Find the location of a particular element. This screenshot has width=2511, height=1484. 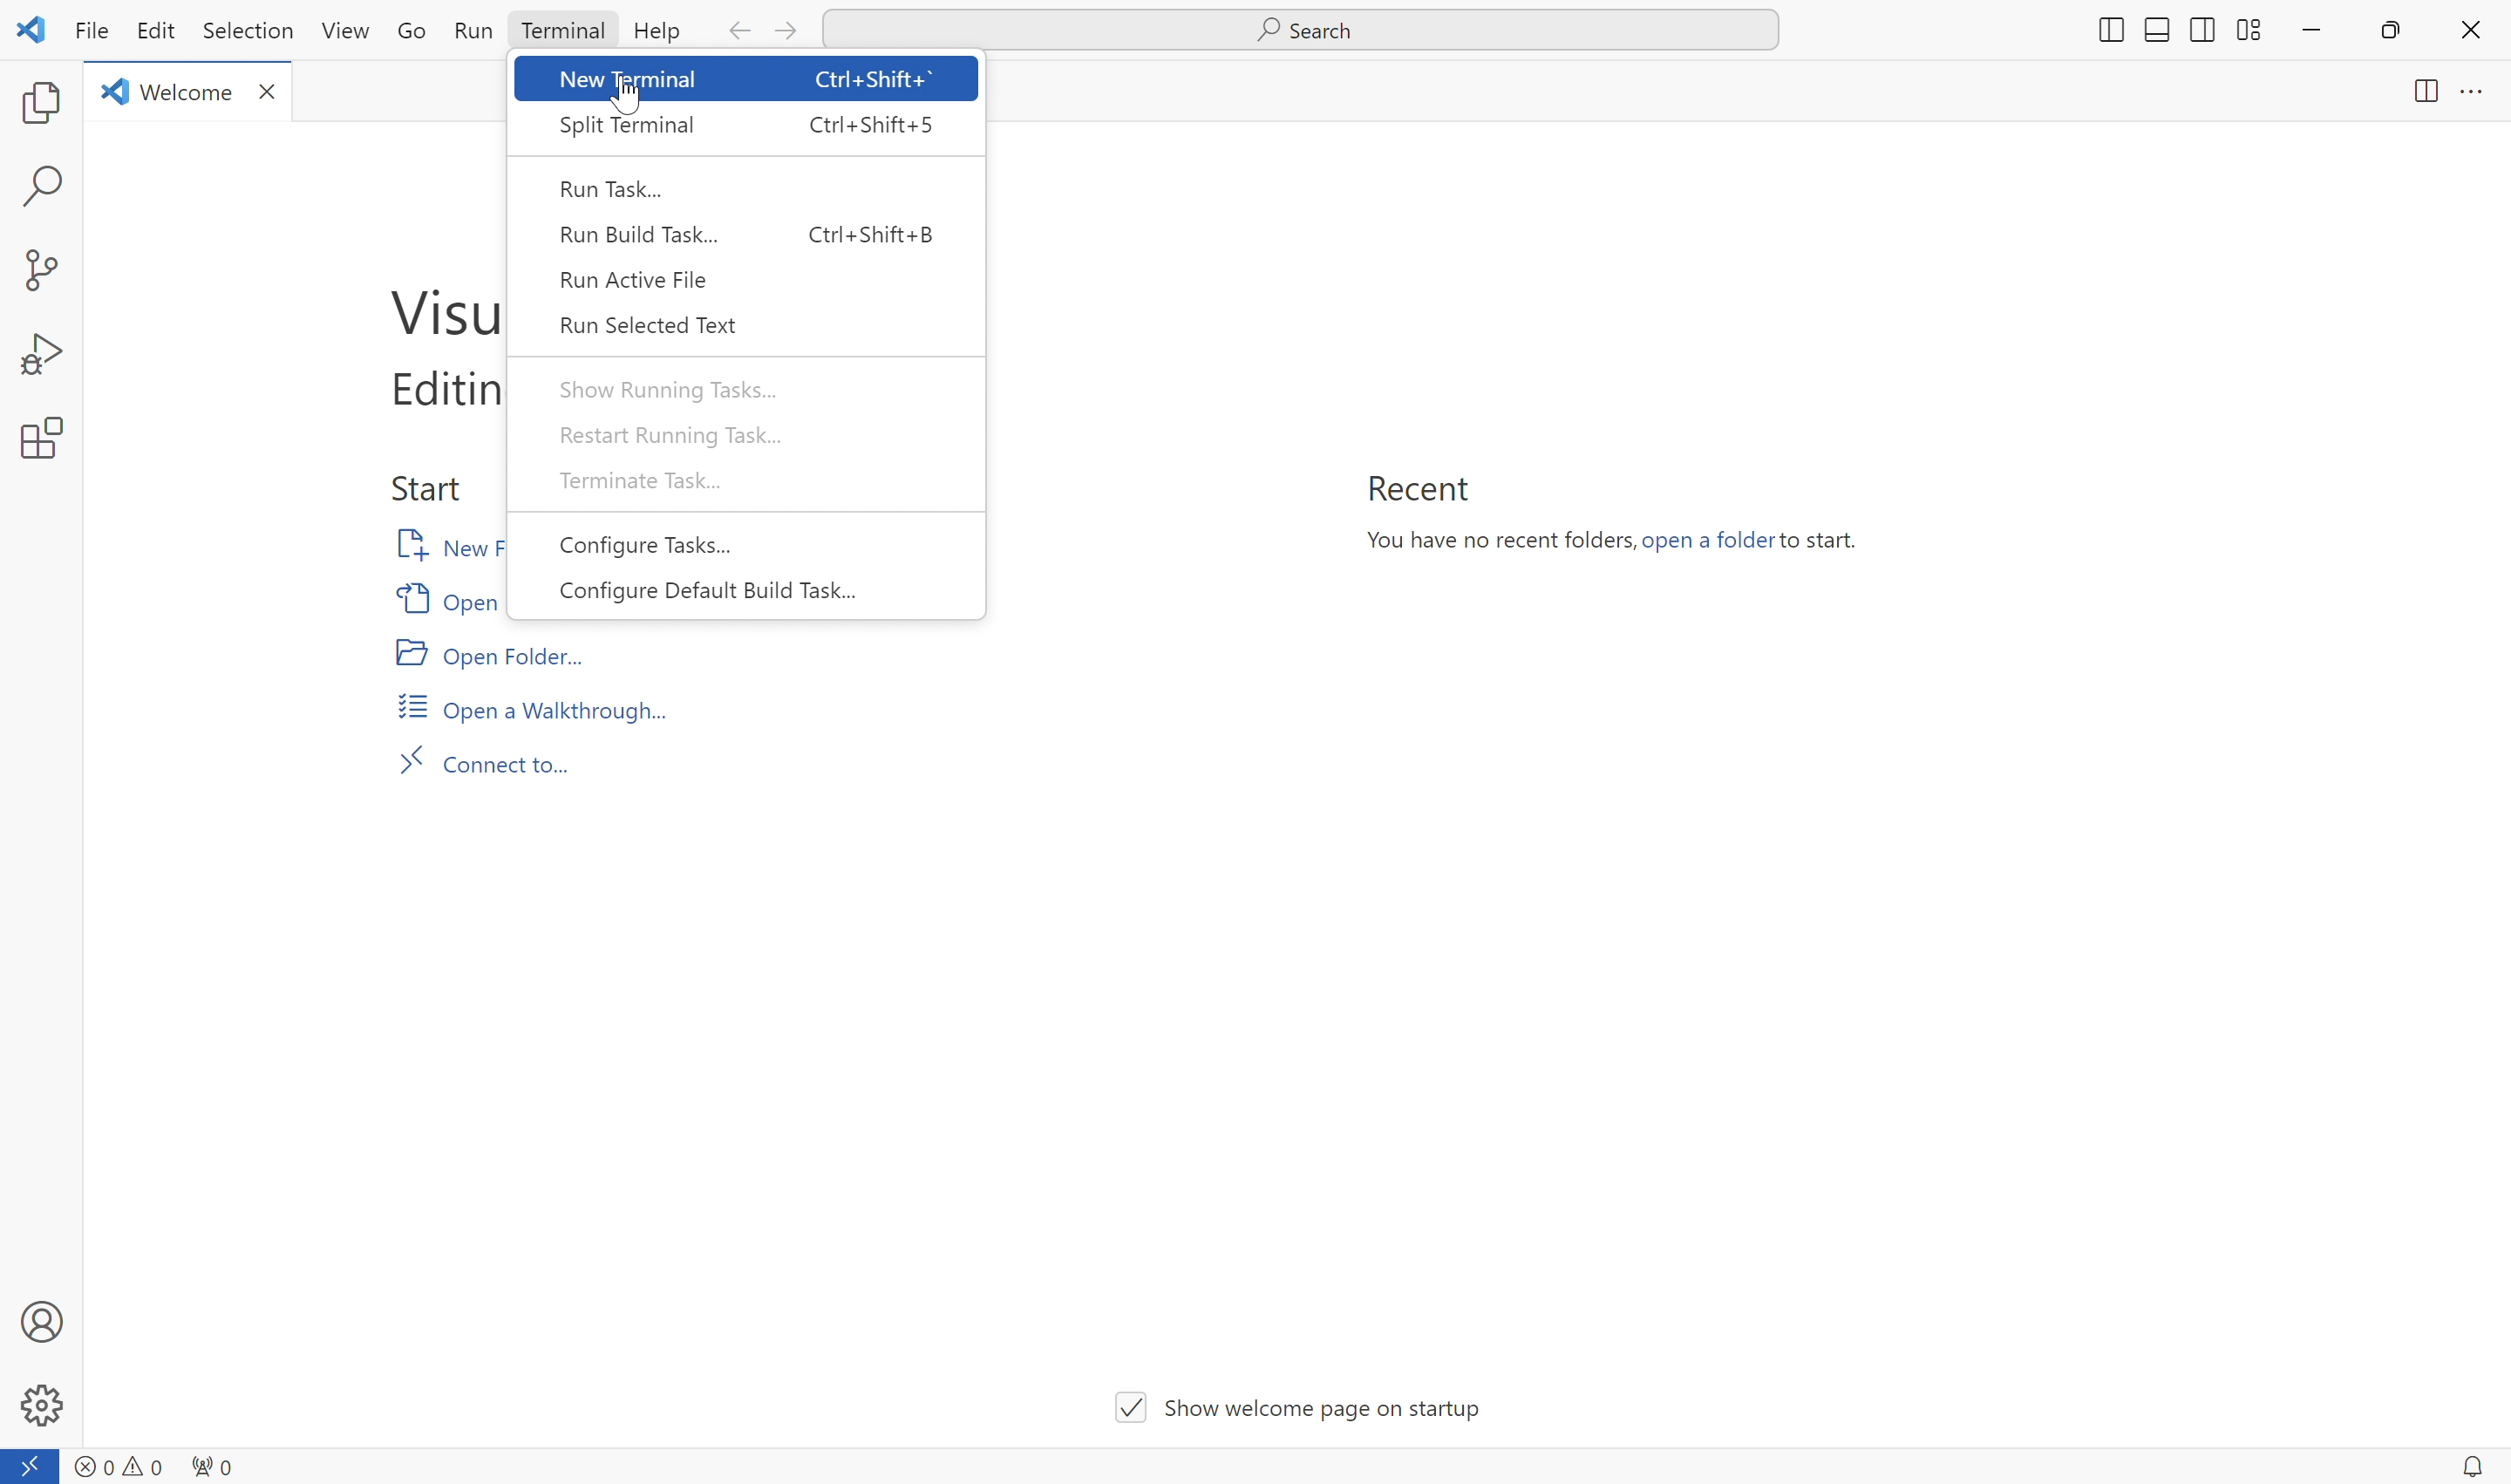

close is located at coordinates (2470, 29).